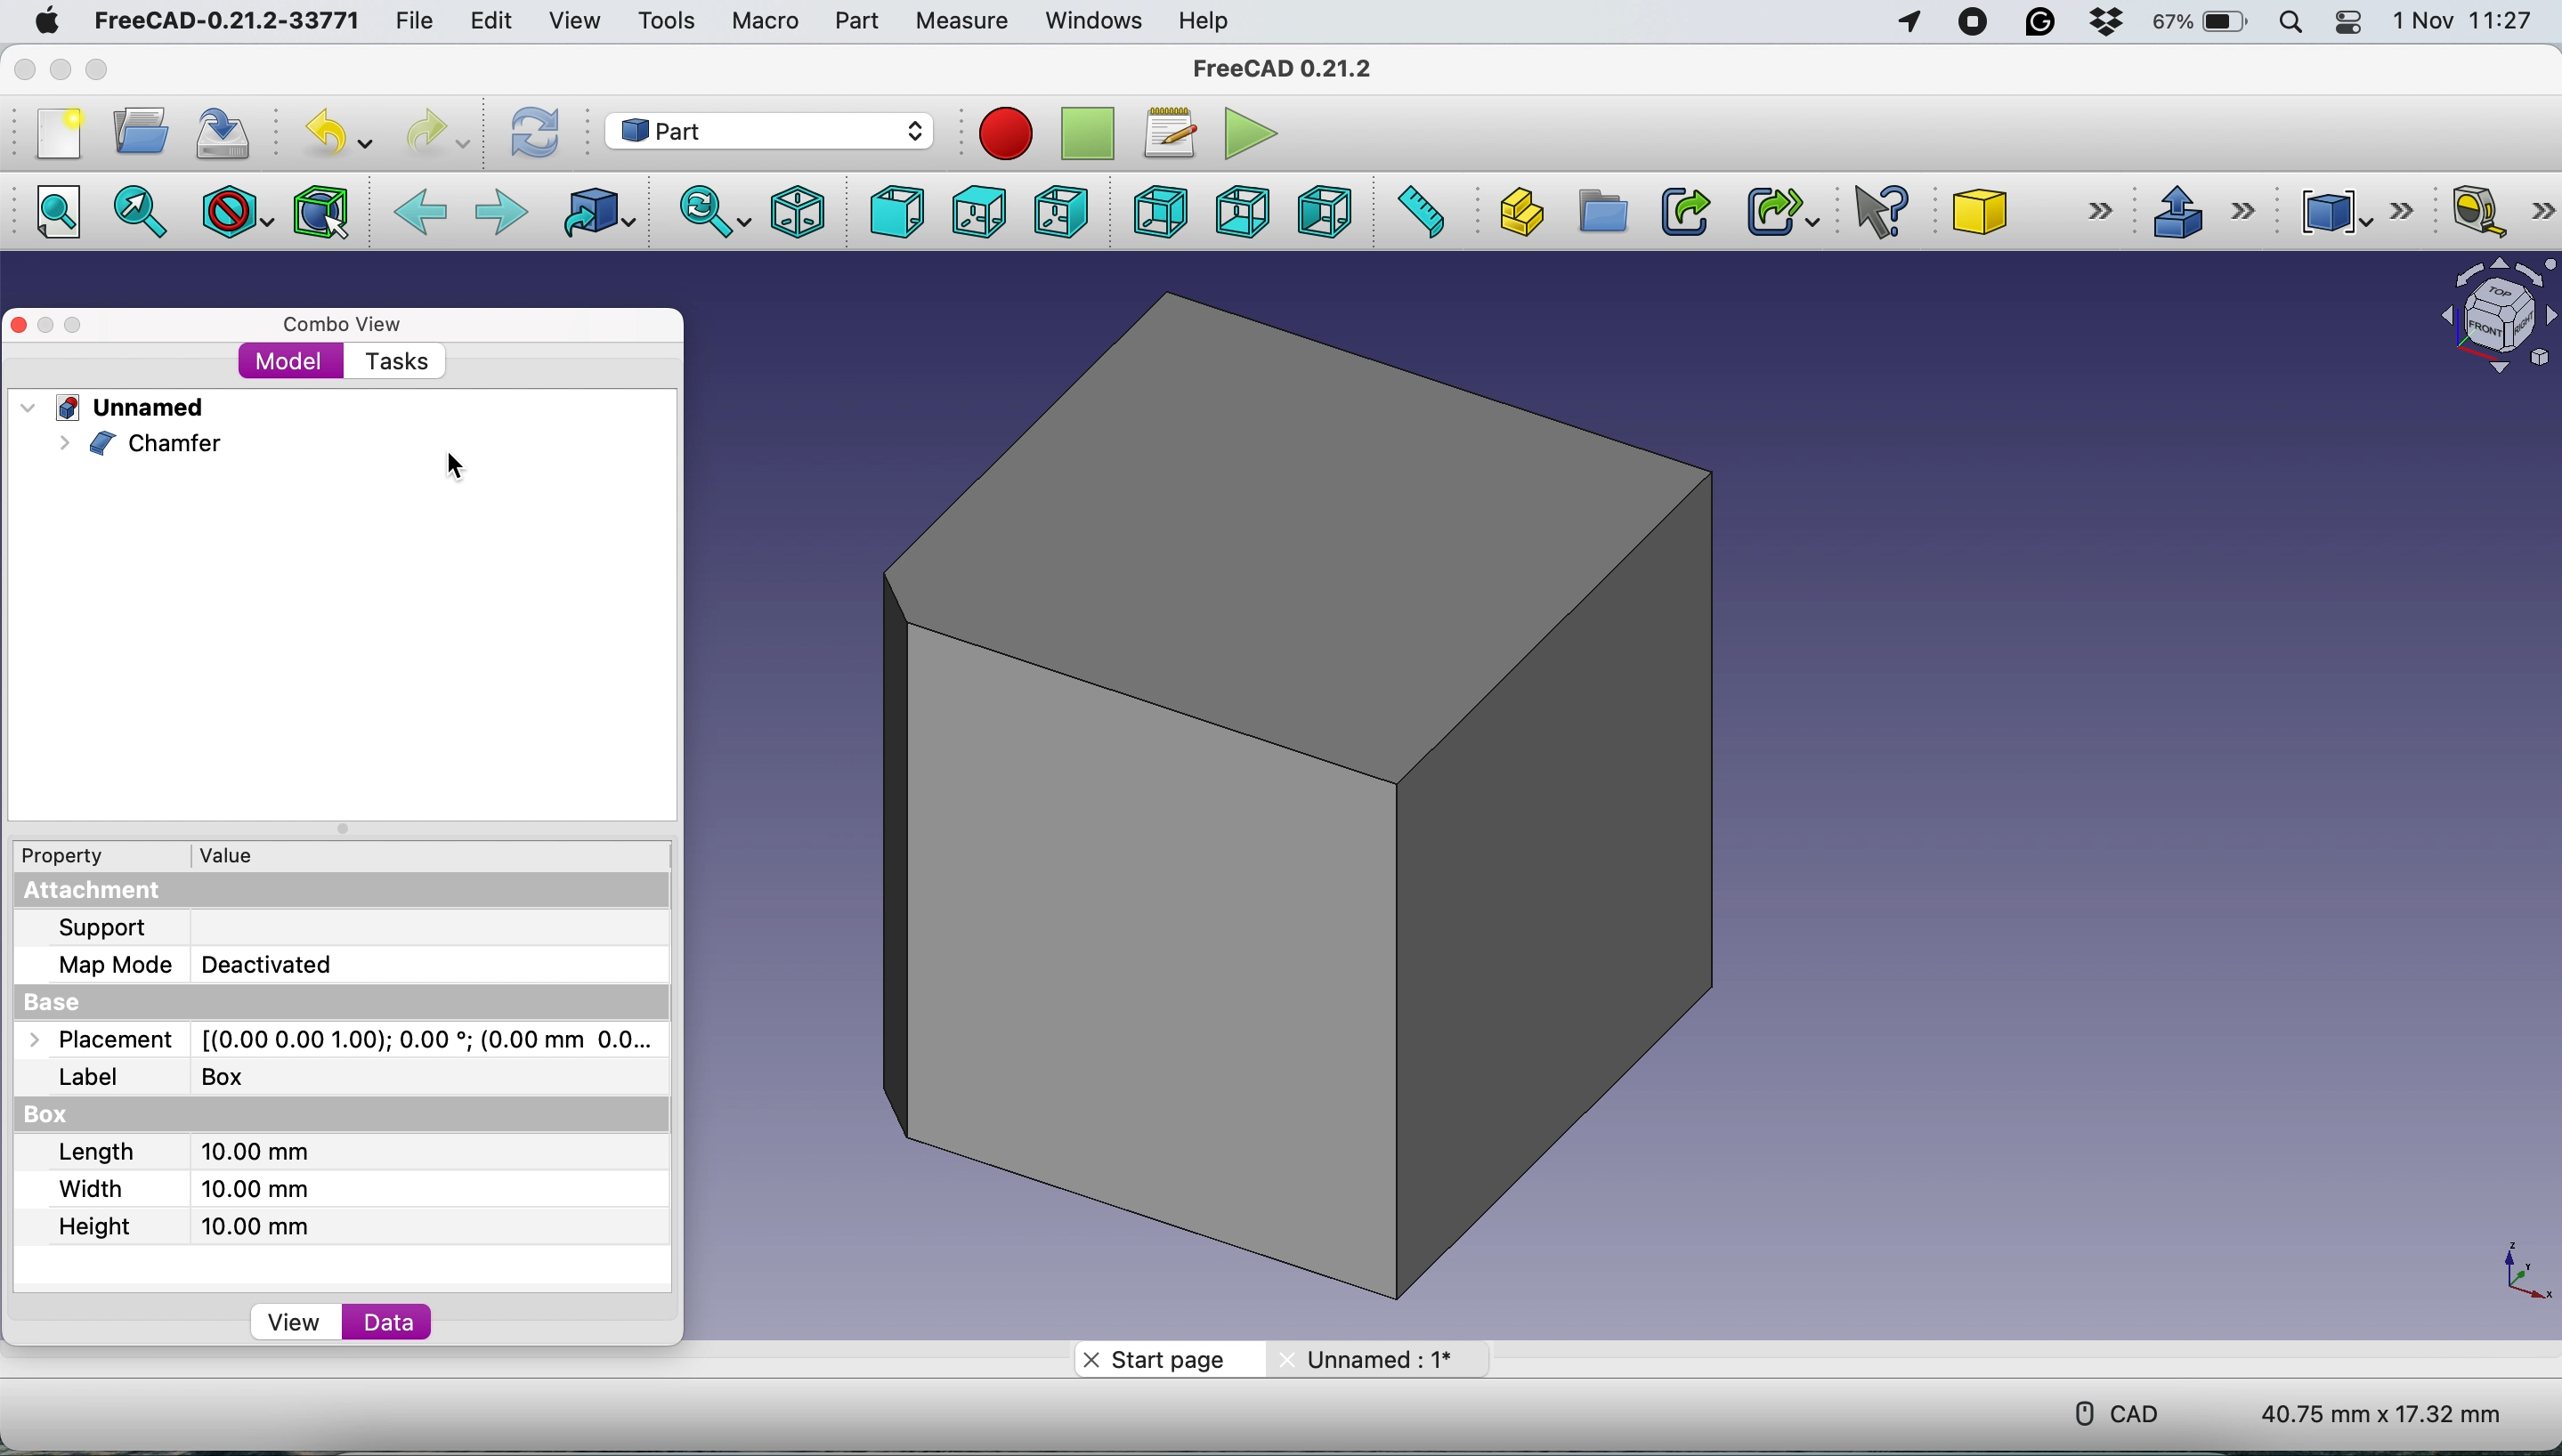  Describe the element at coordinates (1326, 210) in the screenshot. I see `left` at that location.